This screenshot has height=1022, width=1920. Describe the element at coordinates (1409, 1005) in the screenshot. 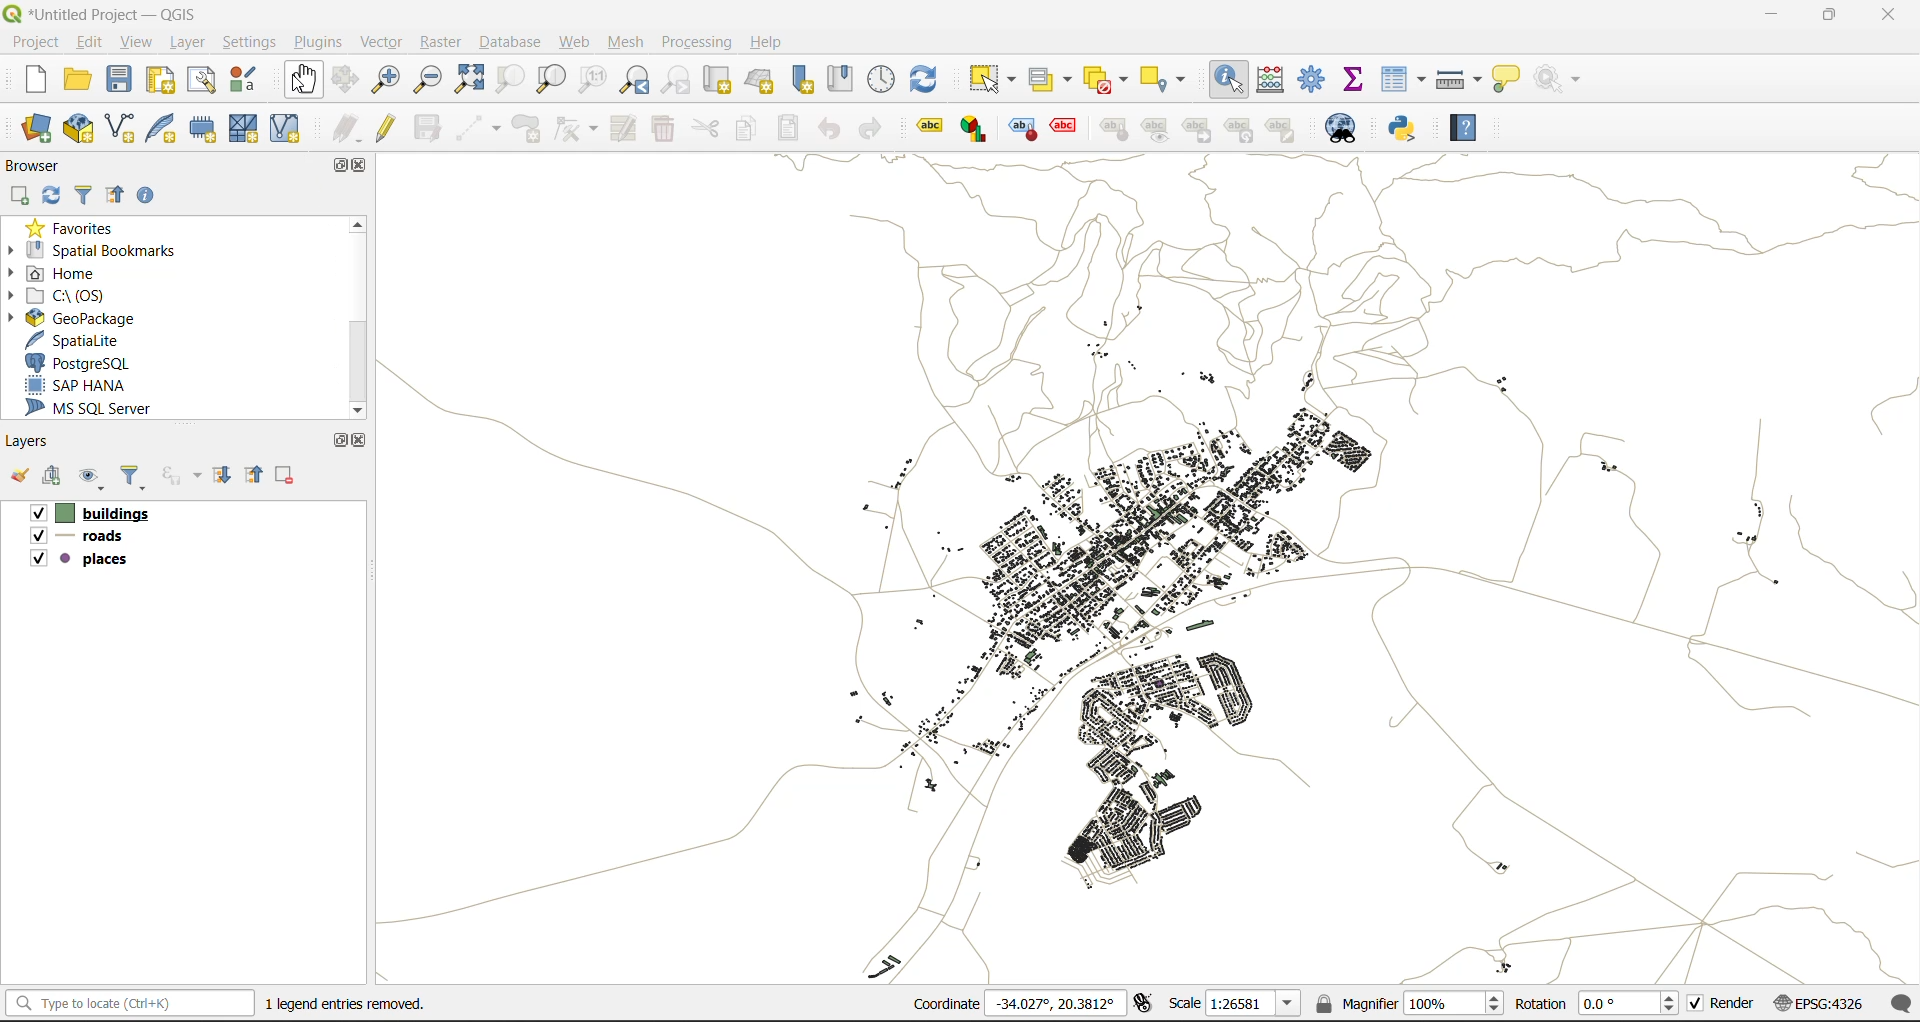

I see `magnifier` at that location.